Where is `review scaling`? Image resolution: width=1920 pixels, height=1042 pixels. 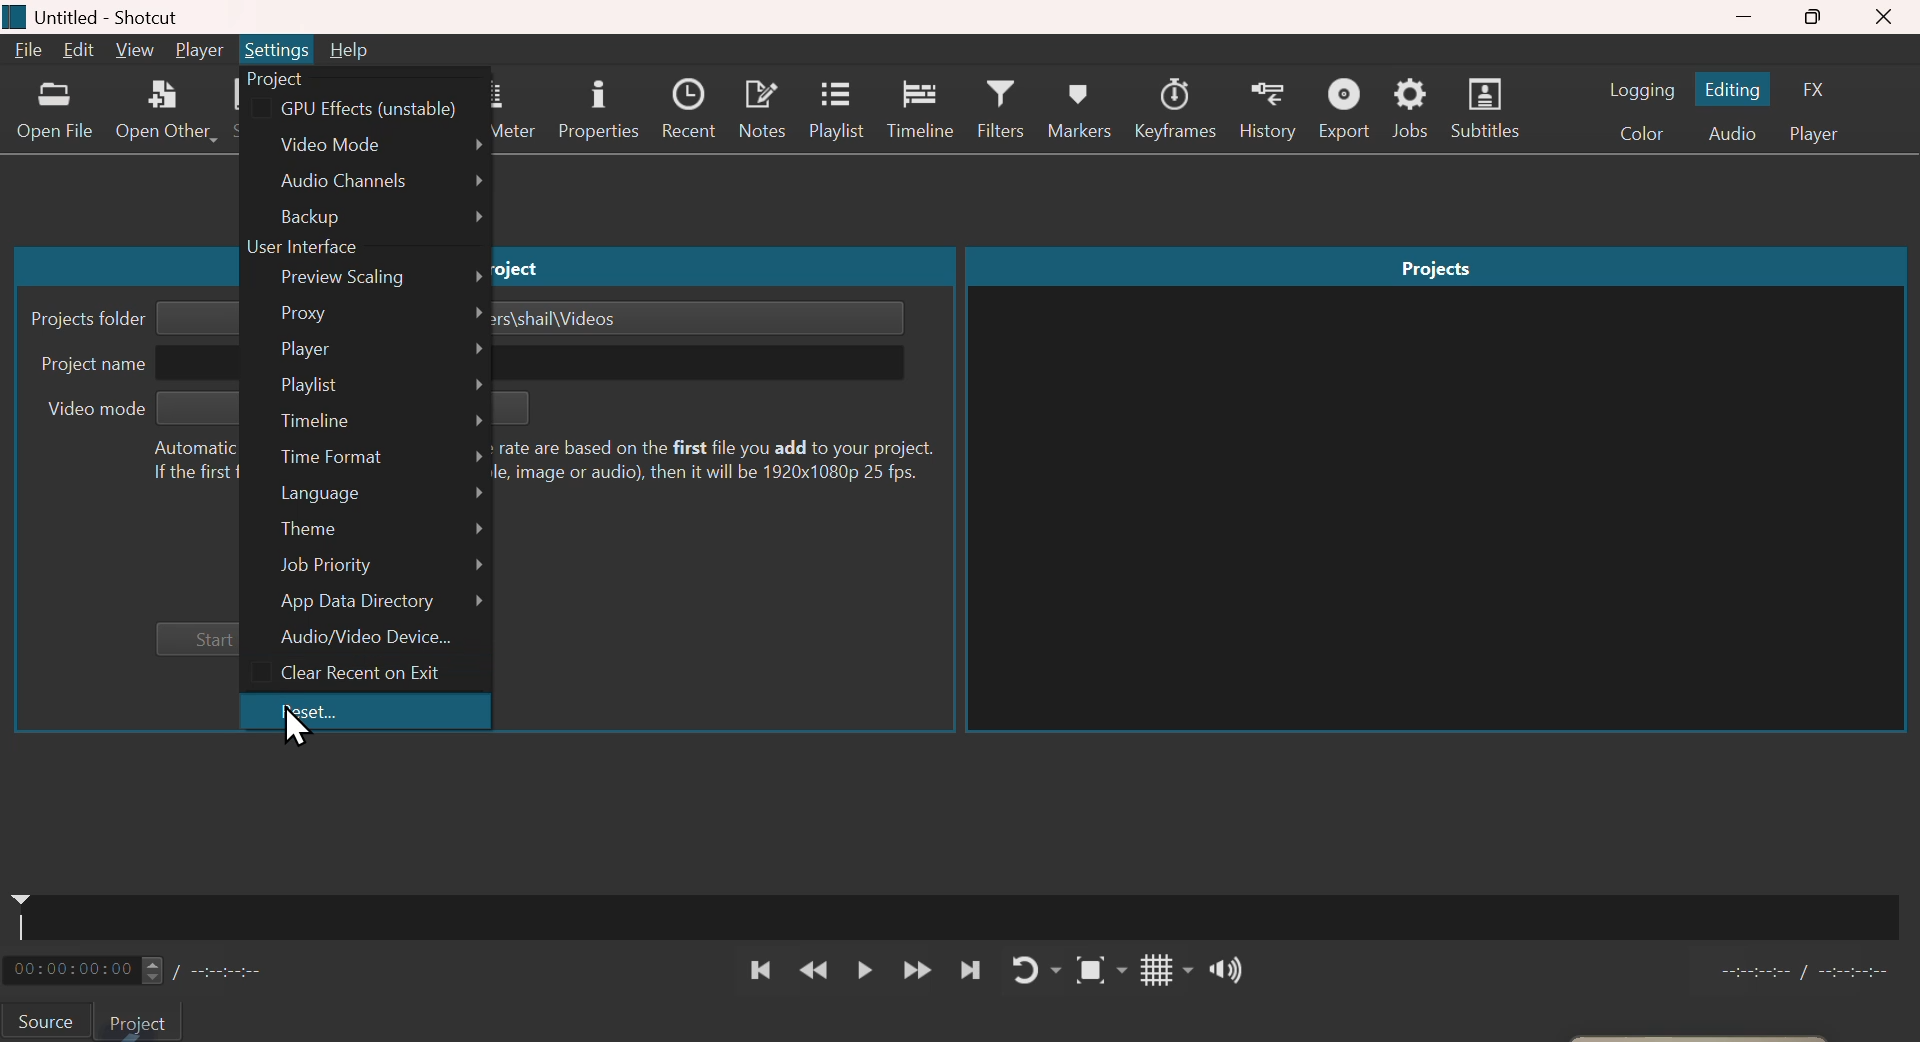 review scaling is located at coordinates (362, 280).